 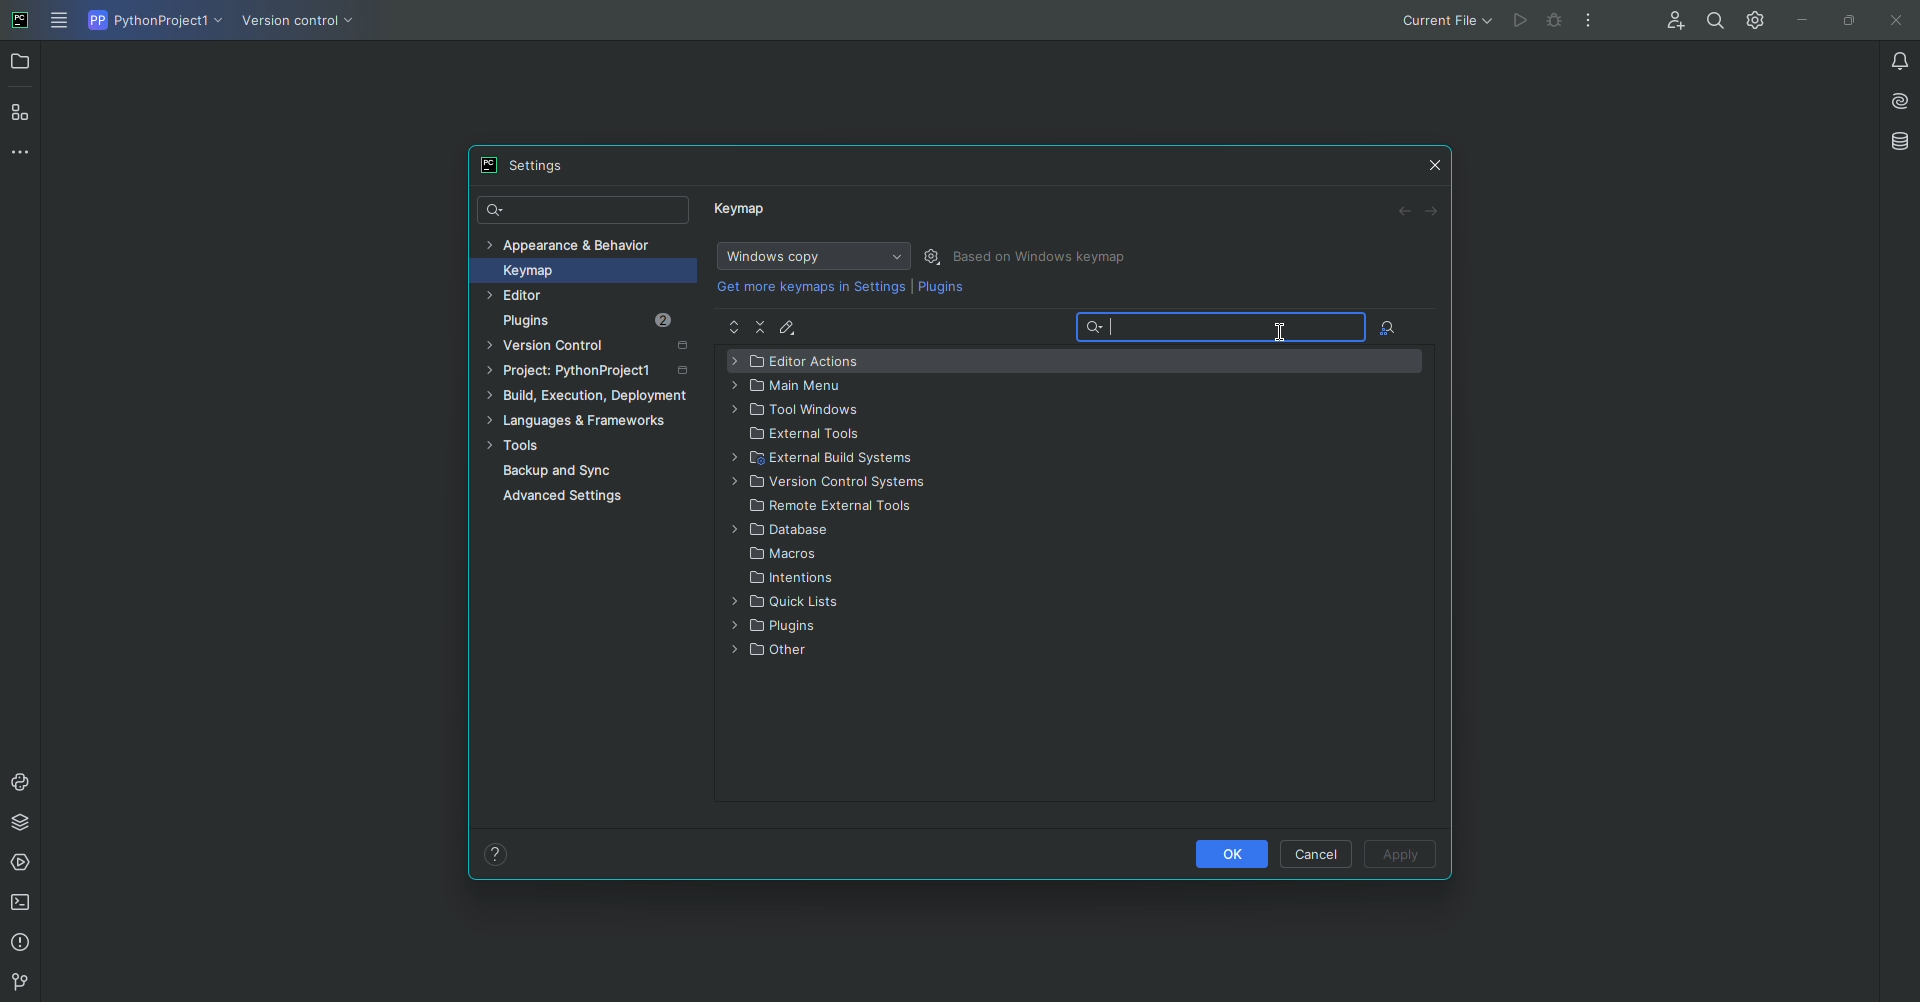 What do you see at coordinates (23, 863) in the screenshot?
I see `Services` at bounding box center [23, 863].